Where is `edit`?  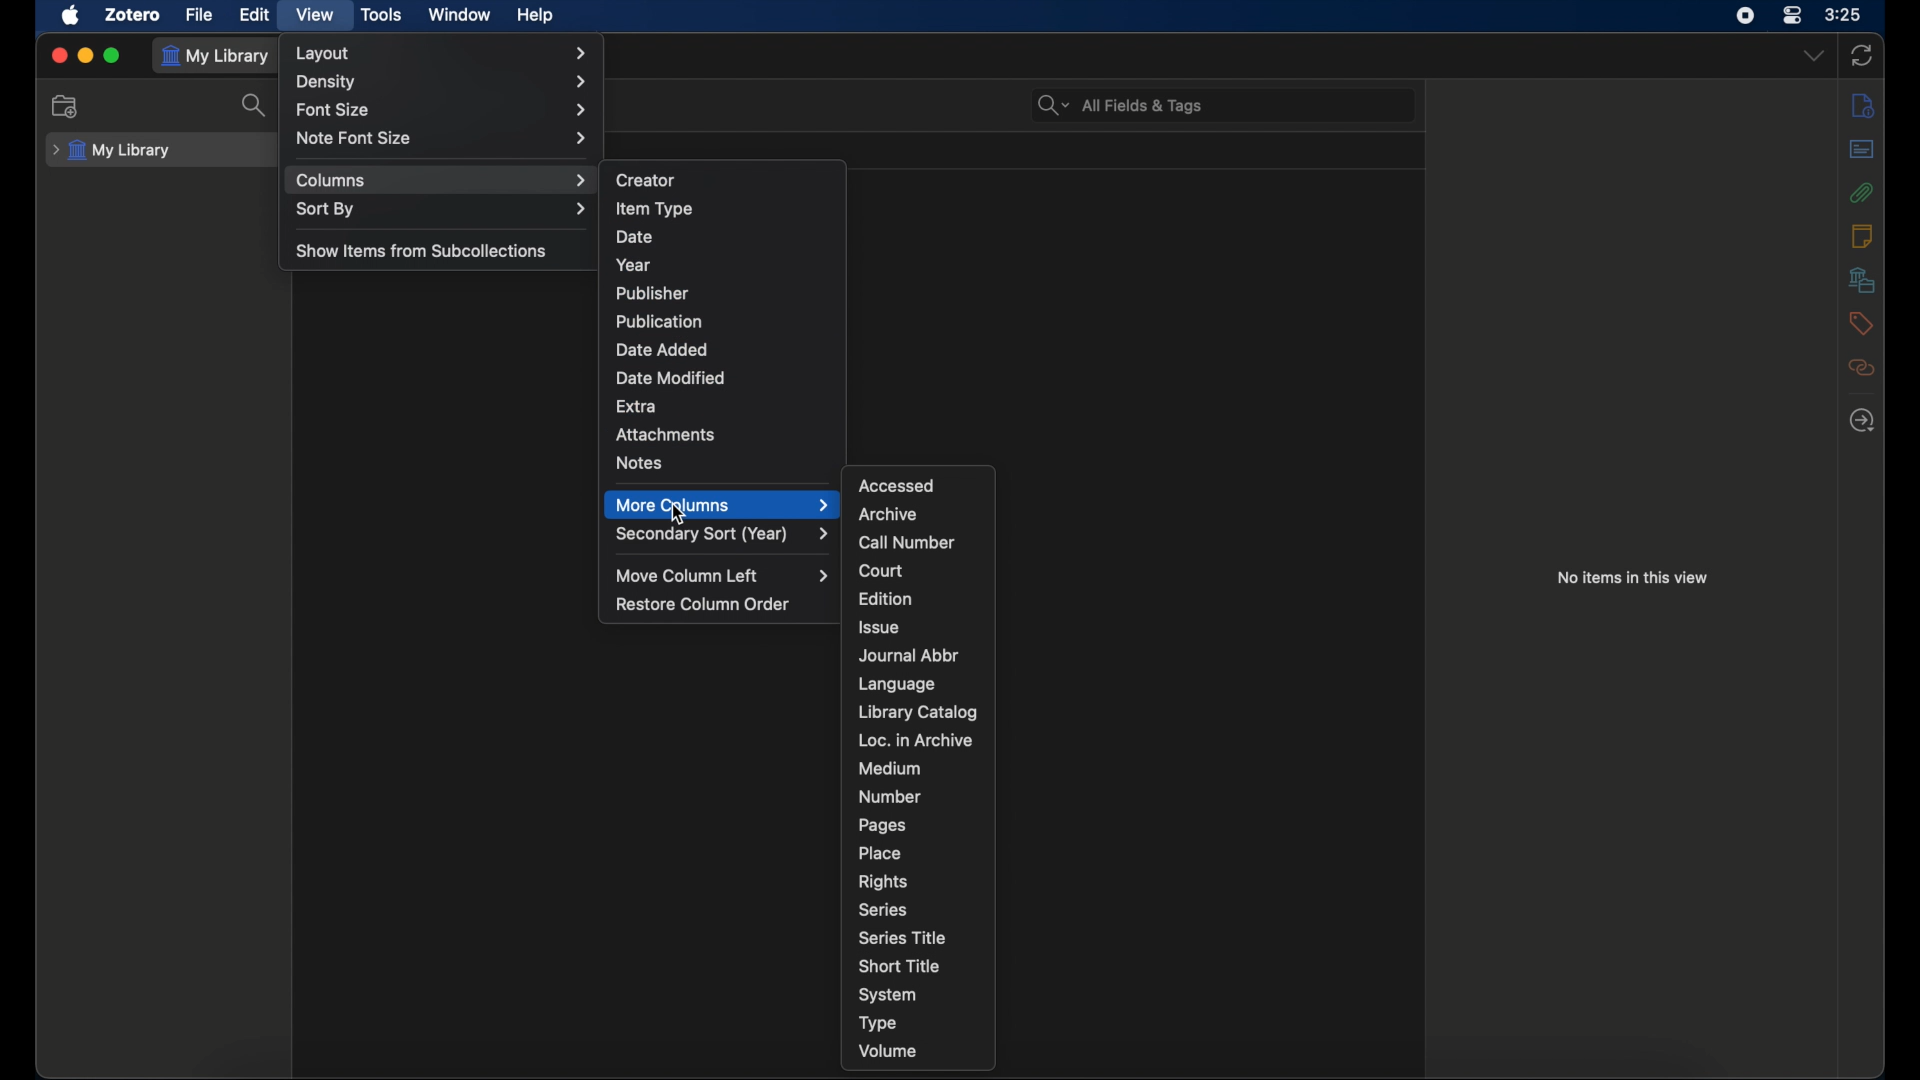
edit is located at coordinates (254, 14).